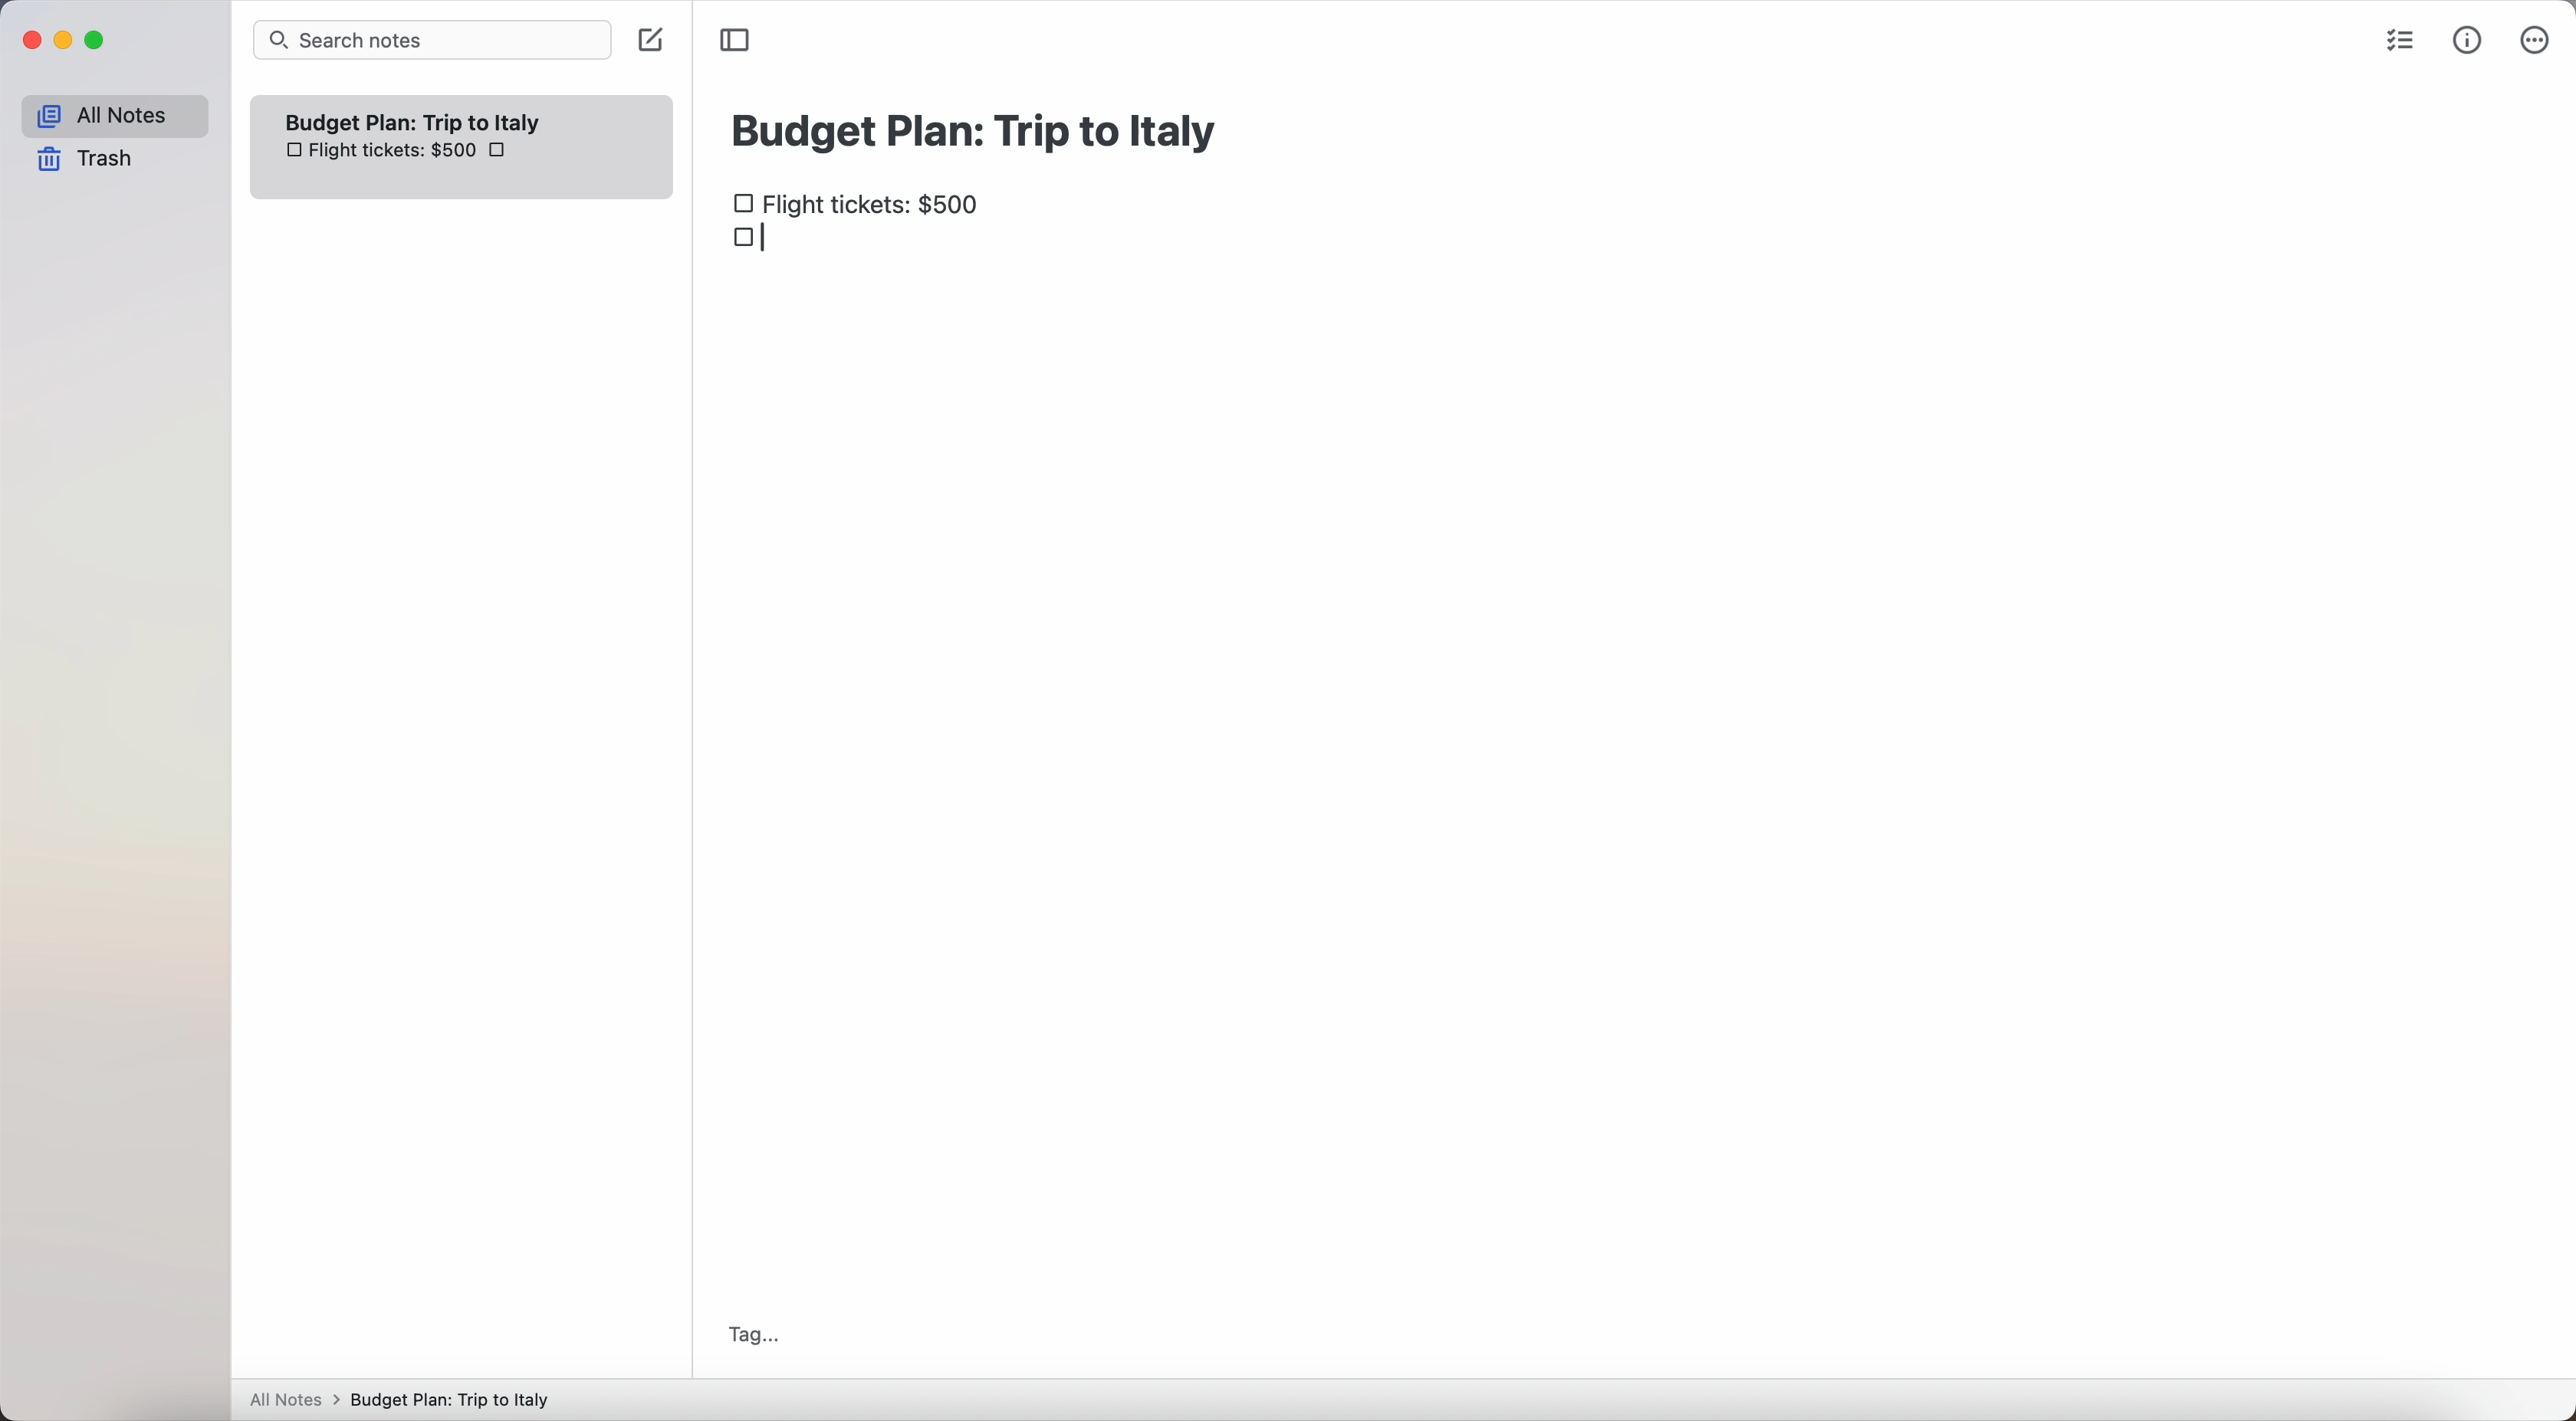 The image size is (2576, 1421). I want to click on budget plan: trip to Italy, so click(979, 128).